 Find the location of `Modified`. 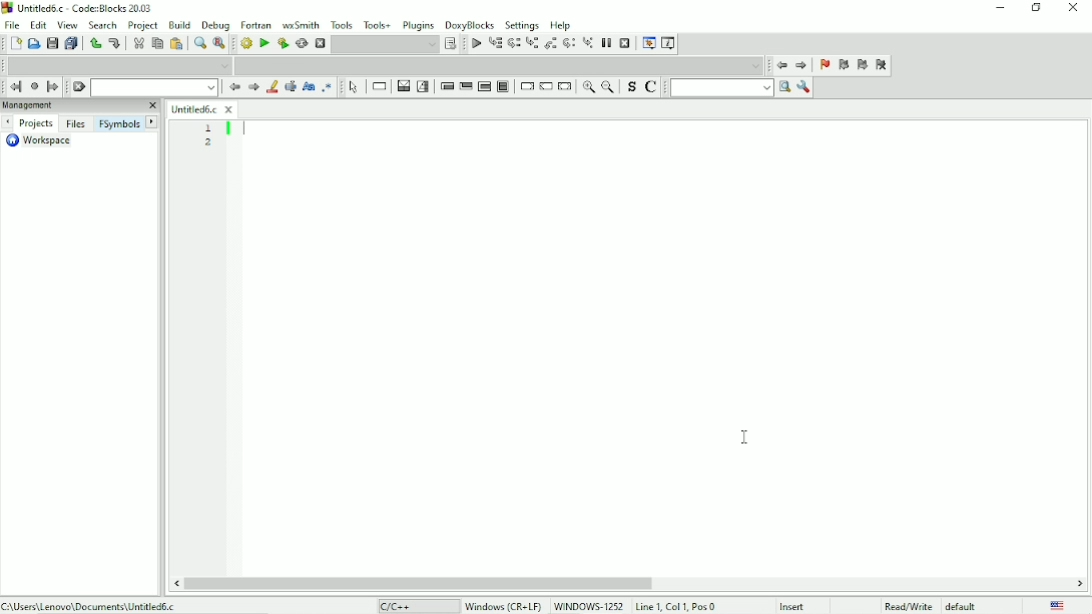

Modified is located at coordinates (853, 605).